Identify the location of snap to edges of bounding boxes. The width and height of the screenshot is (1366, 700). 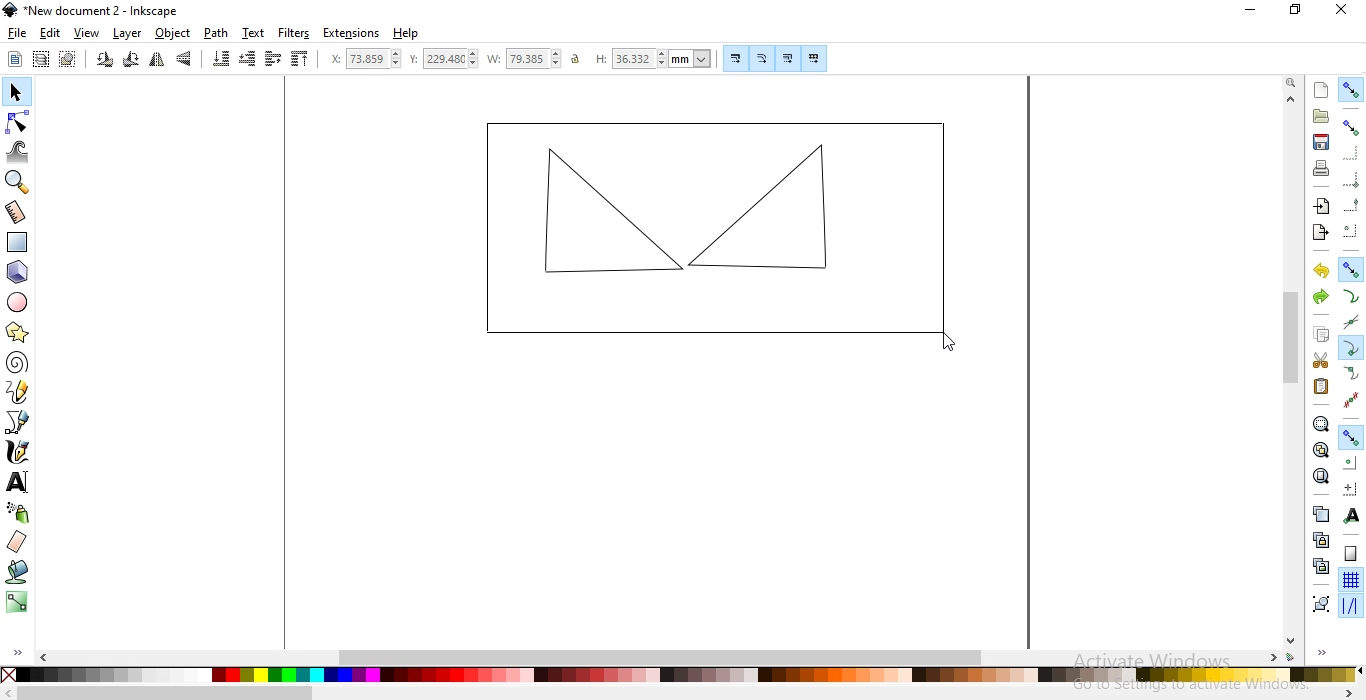
(1353, 153).